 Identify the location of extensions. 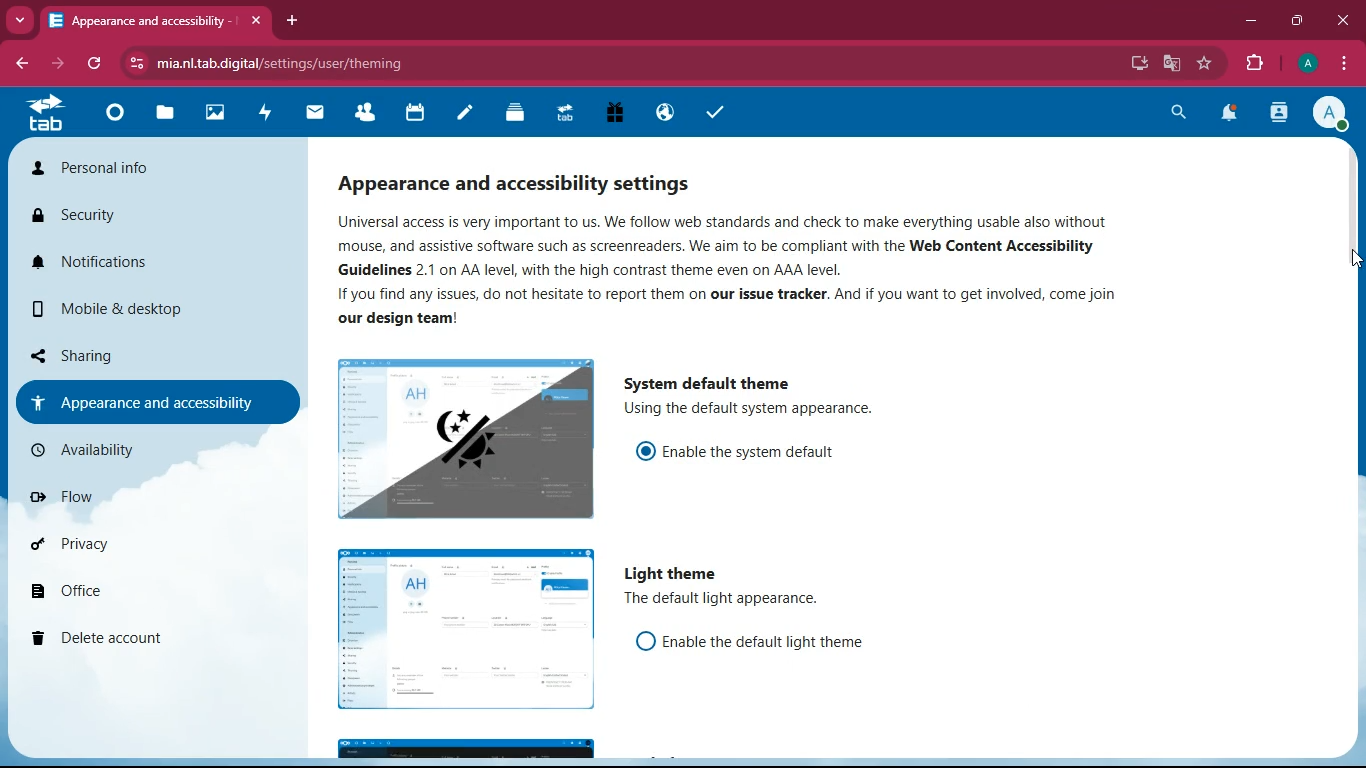
(1255, 64).